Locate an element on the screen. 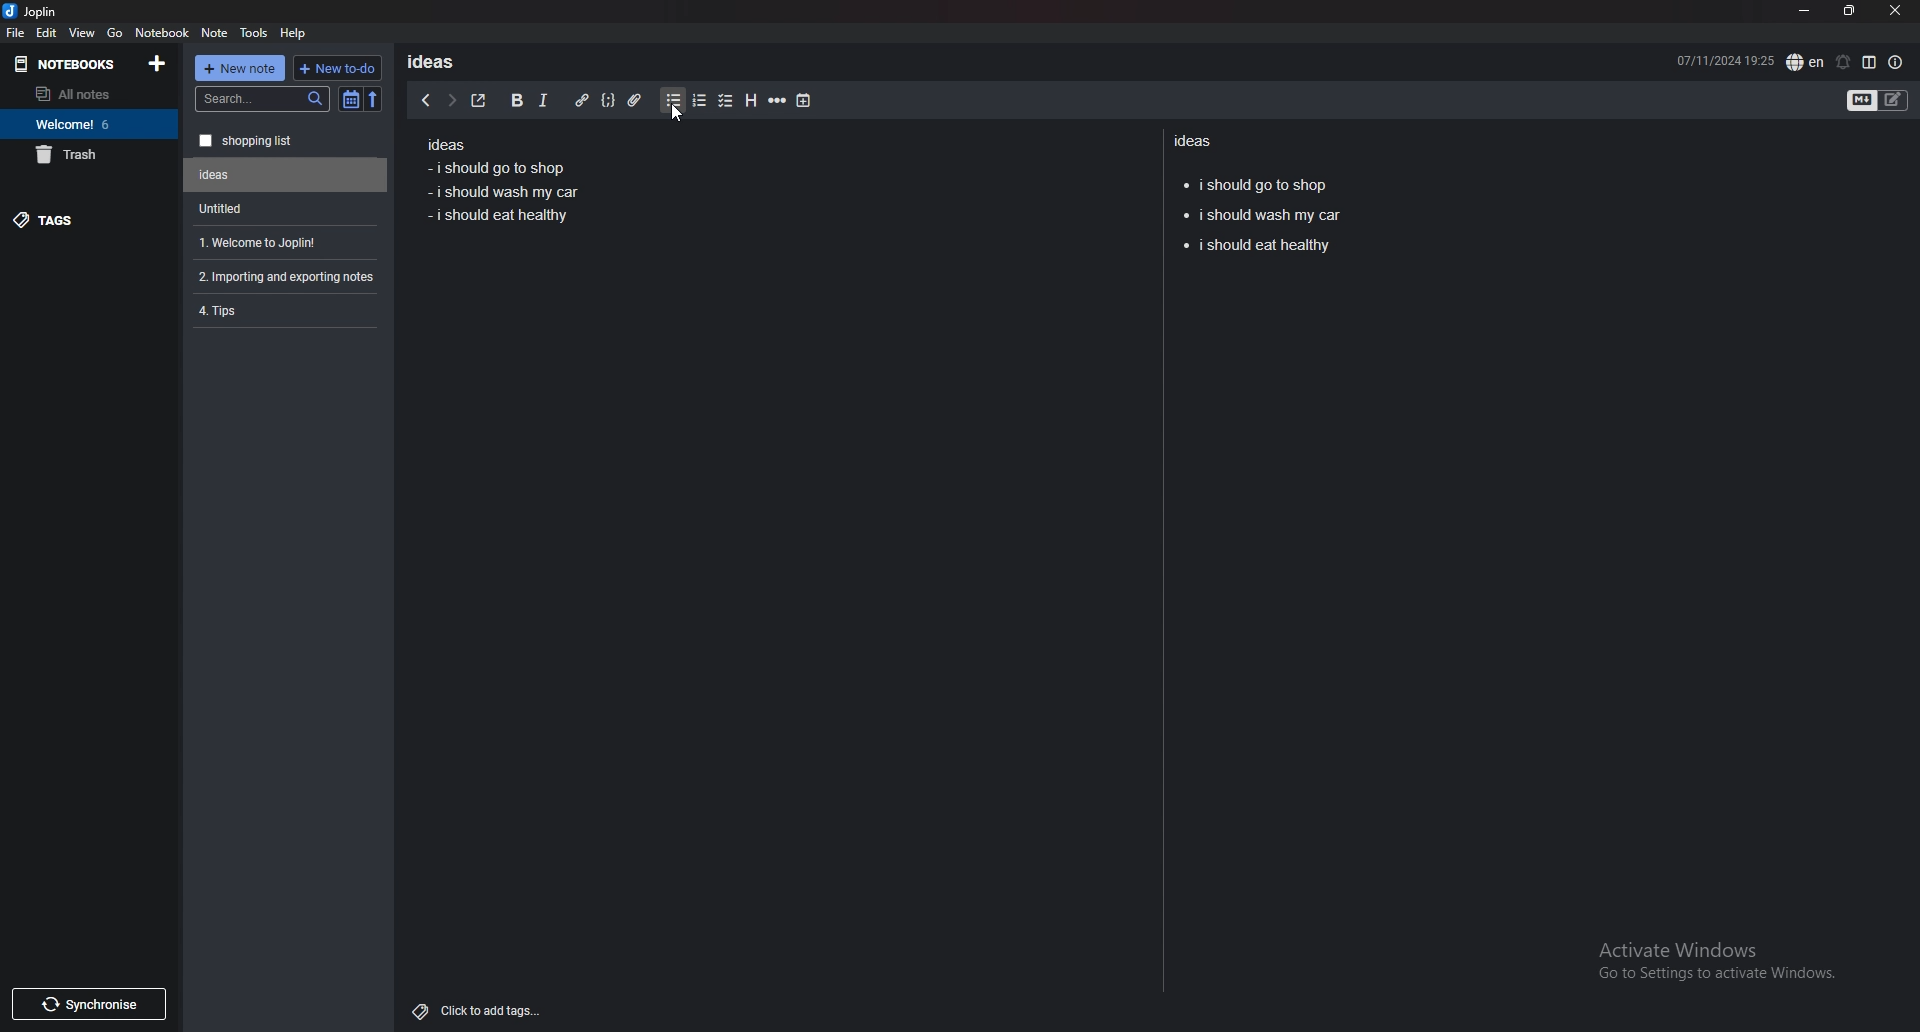  spell check is located at coordinates (1805, 62).